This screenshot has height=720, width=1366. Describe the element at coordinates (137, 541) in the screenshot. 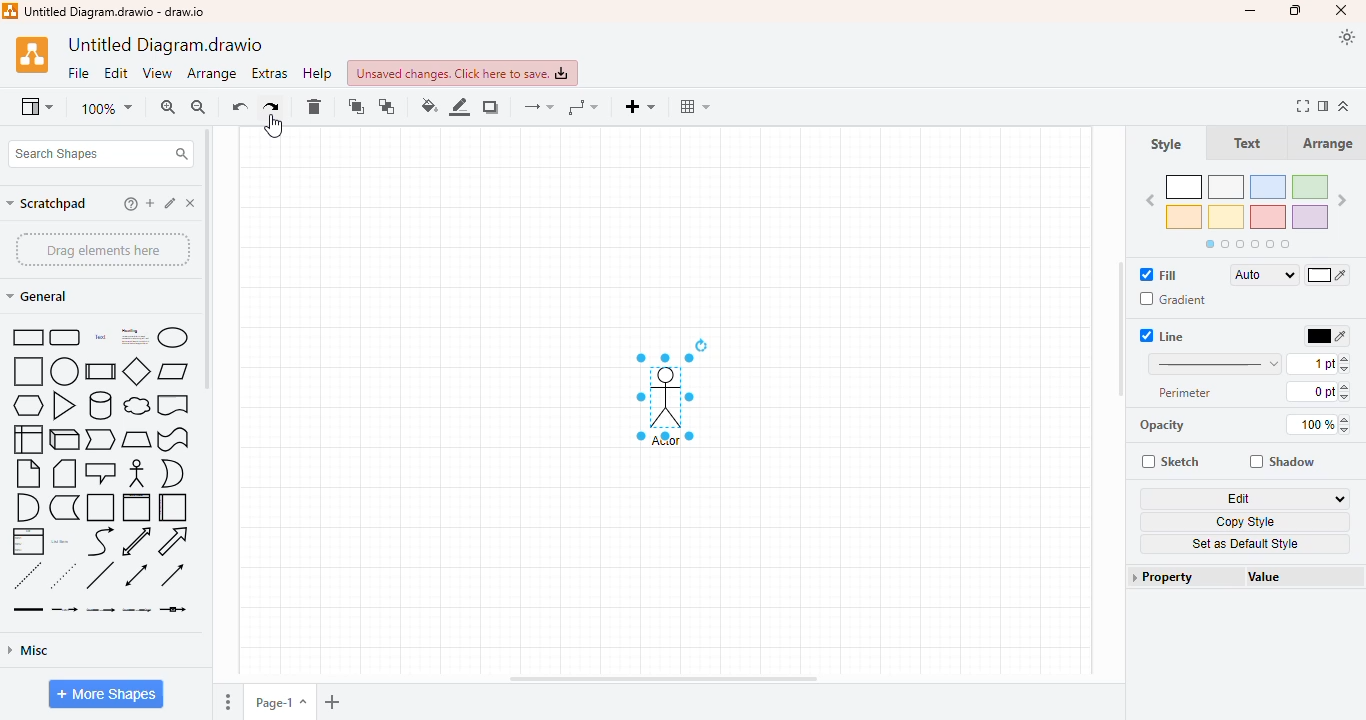

I see `bidirectional arrow` at that location.